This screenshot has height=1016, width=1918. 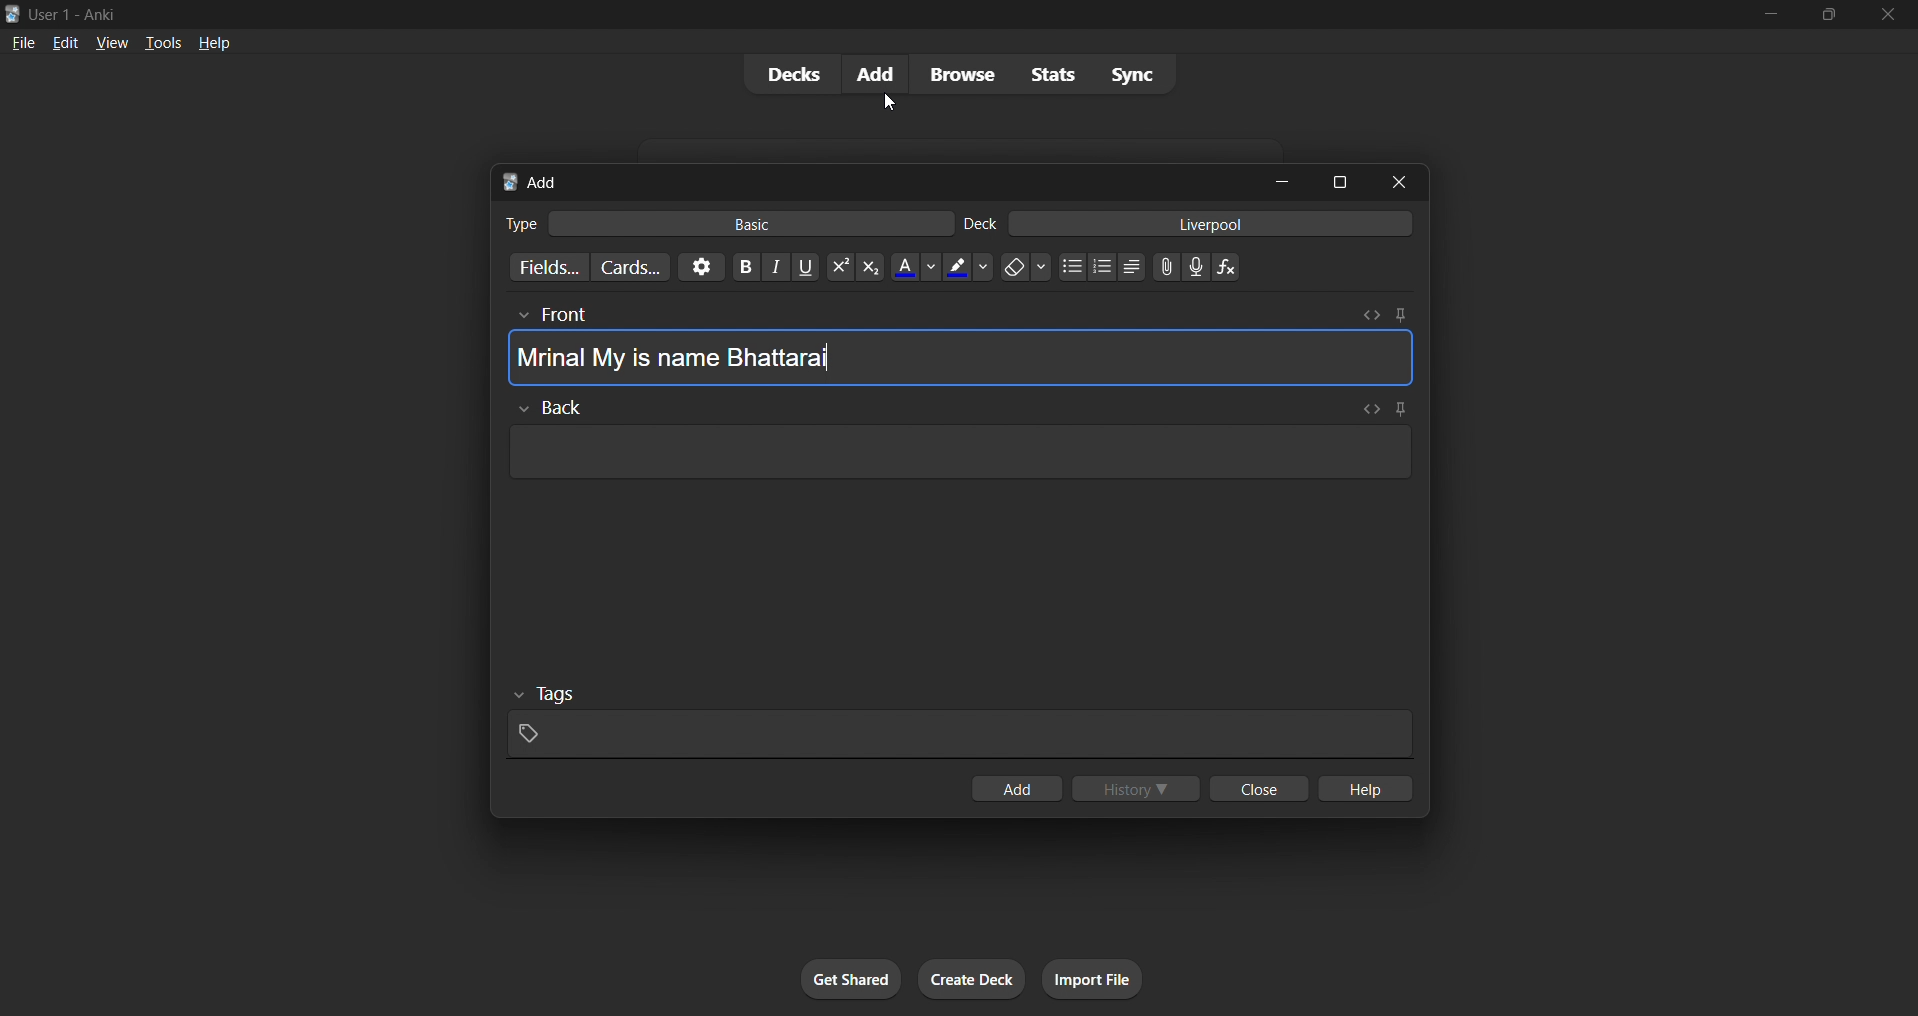 I want to click on create deck, so click(x=971, y=978).